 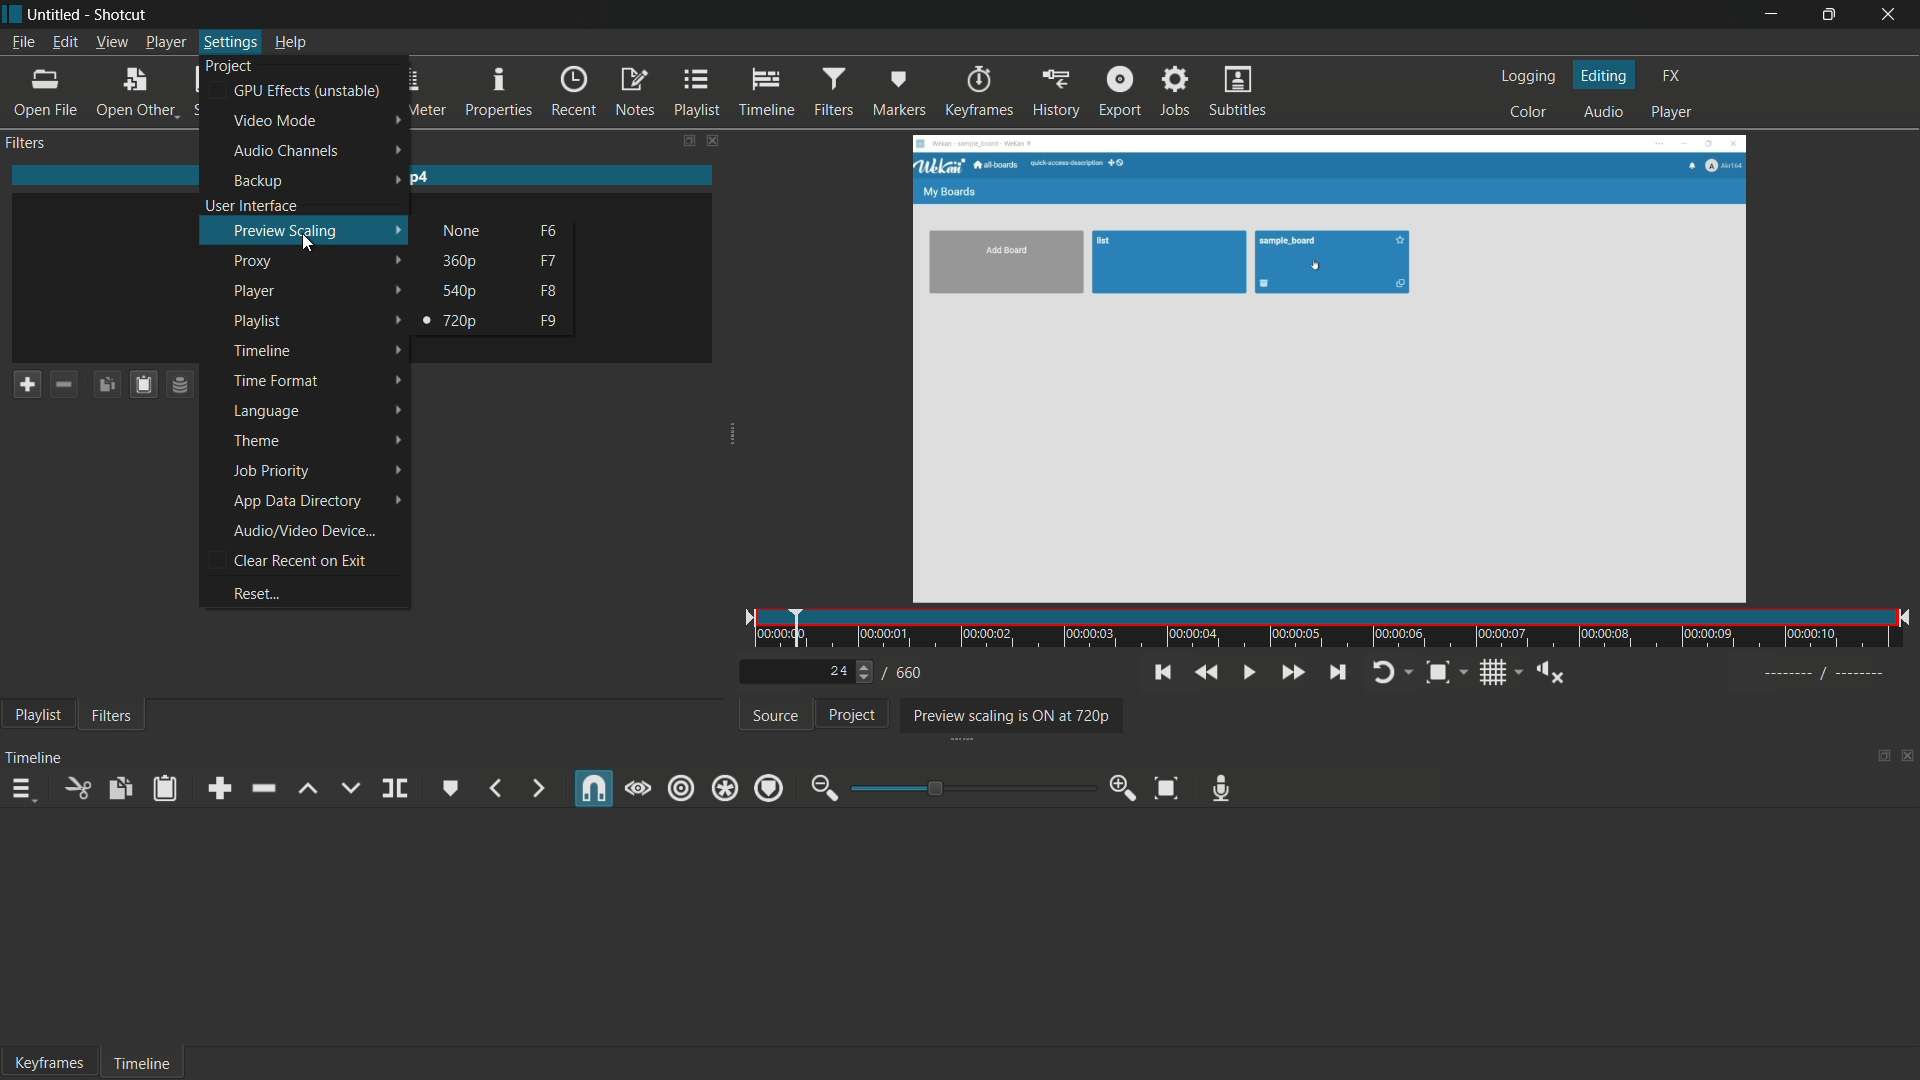 What do you see at coordinates (1604, 75) in the screenshot?
I see `editing` at bounding box center [1604, 75].